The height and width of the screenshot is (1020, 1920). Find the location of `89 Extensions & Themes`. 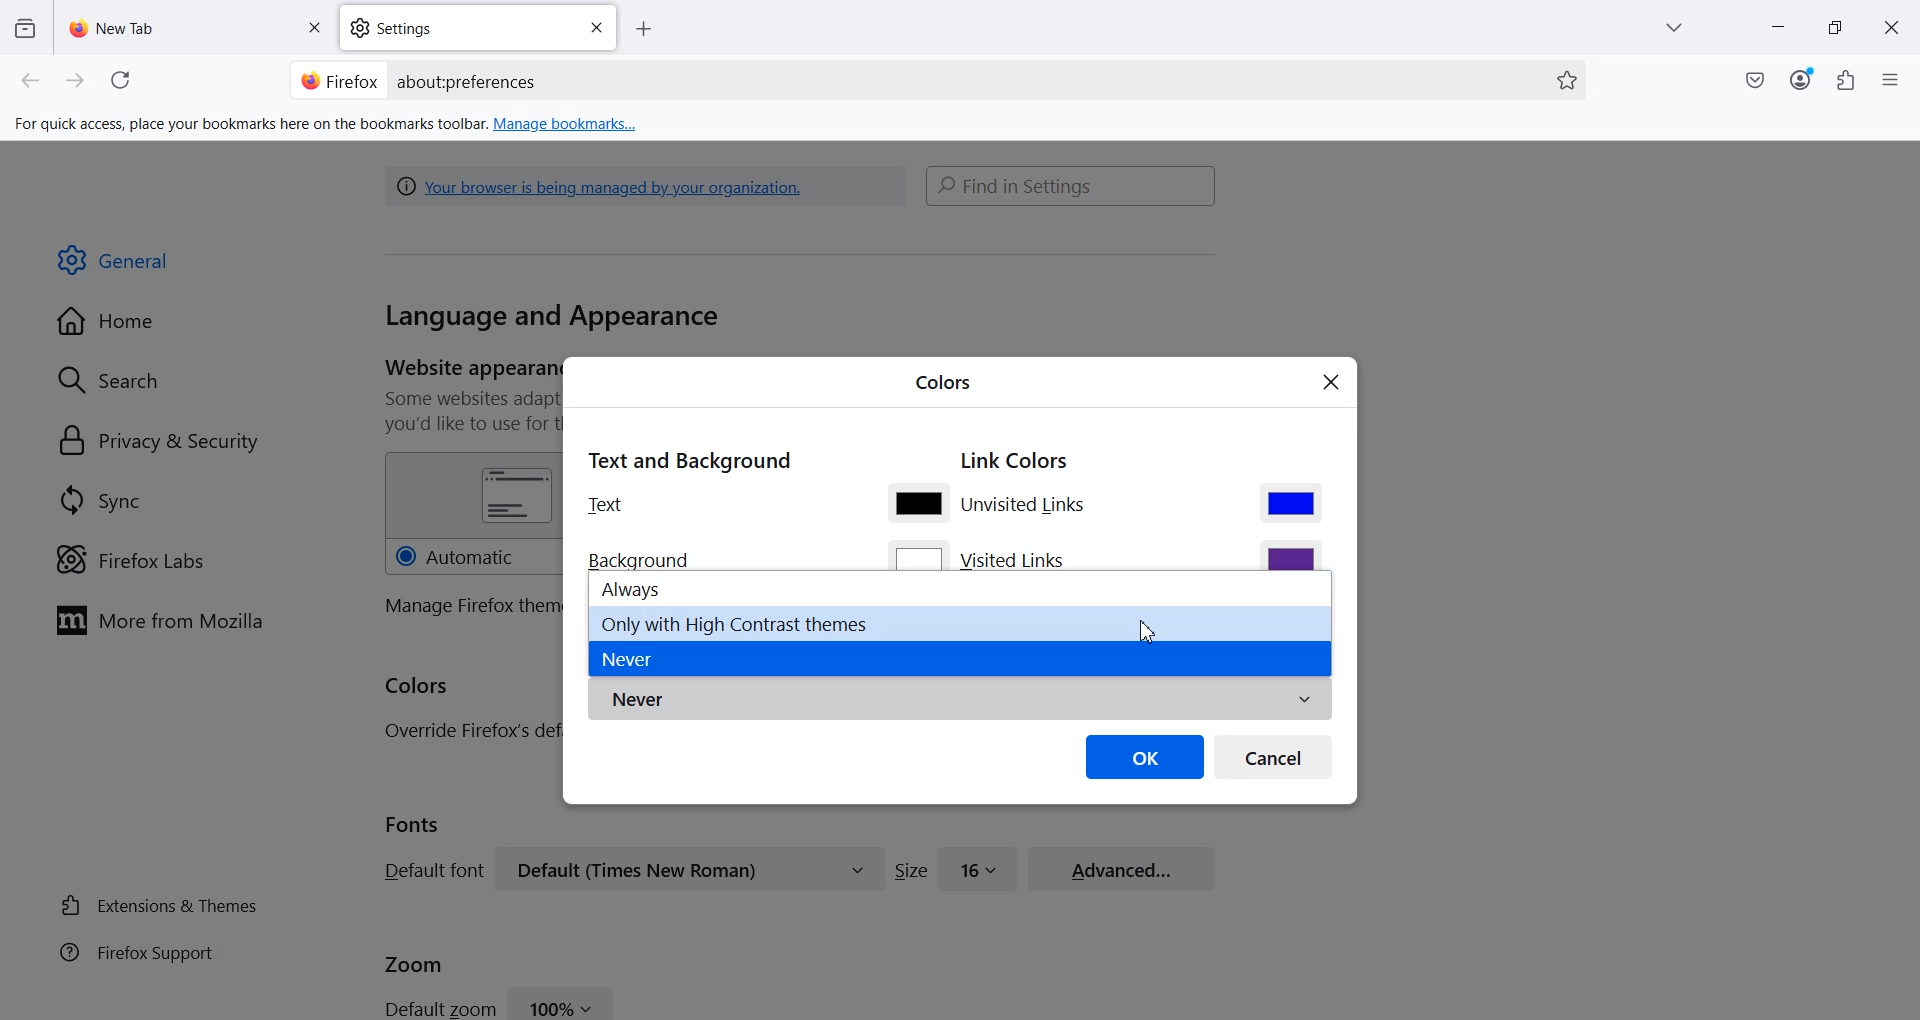

89 Extensions & Themes is located at coordinates (157, 905).